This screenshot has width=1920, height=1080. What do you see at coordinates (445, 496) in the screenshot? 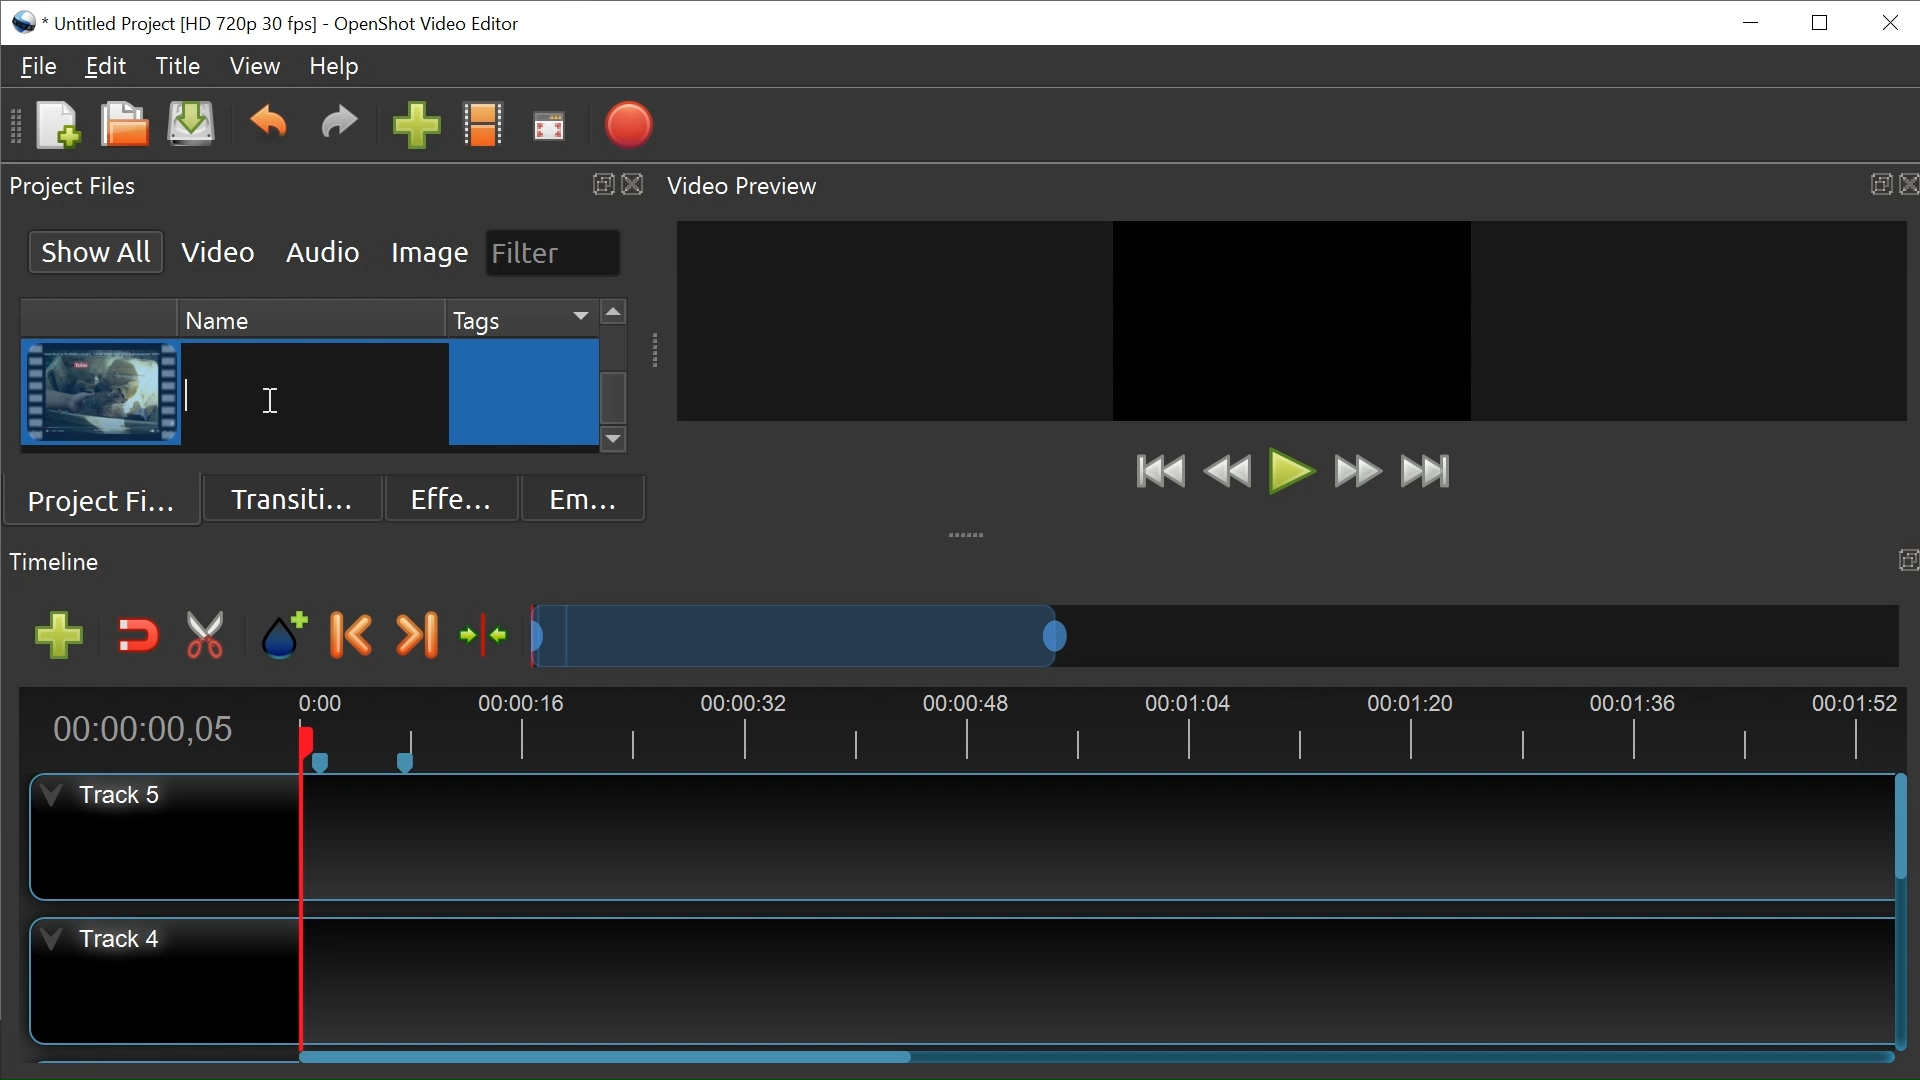
I see `Effects` at bounding box center [445, 496].